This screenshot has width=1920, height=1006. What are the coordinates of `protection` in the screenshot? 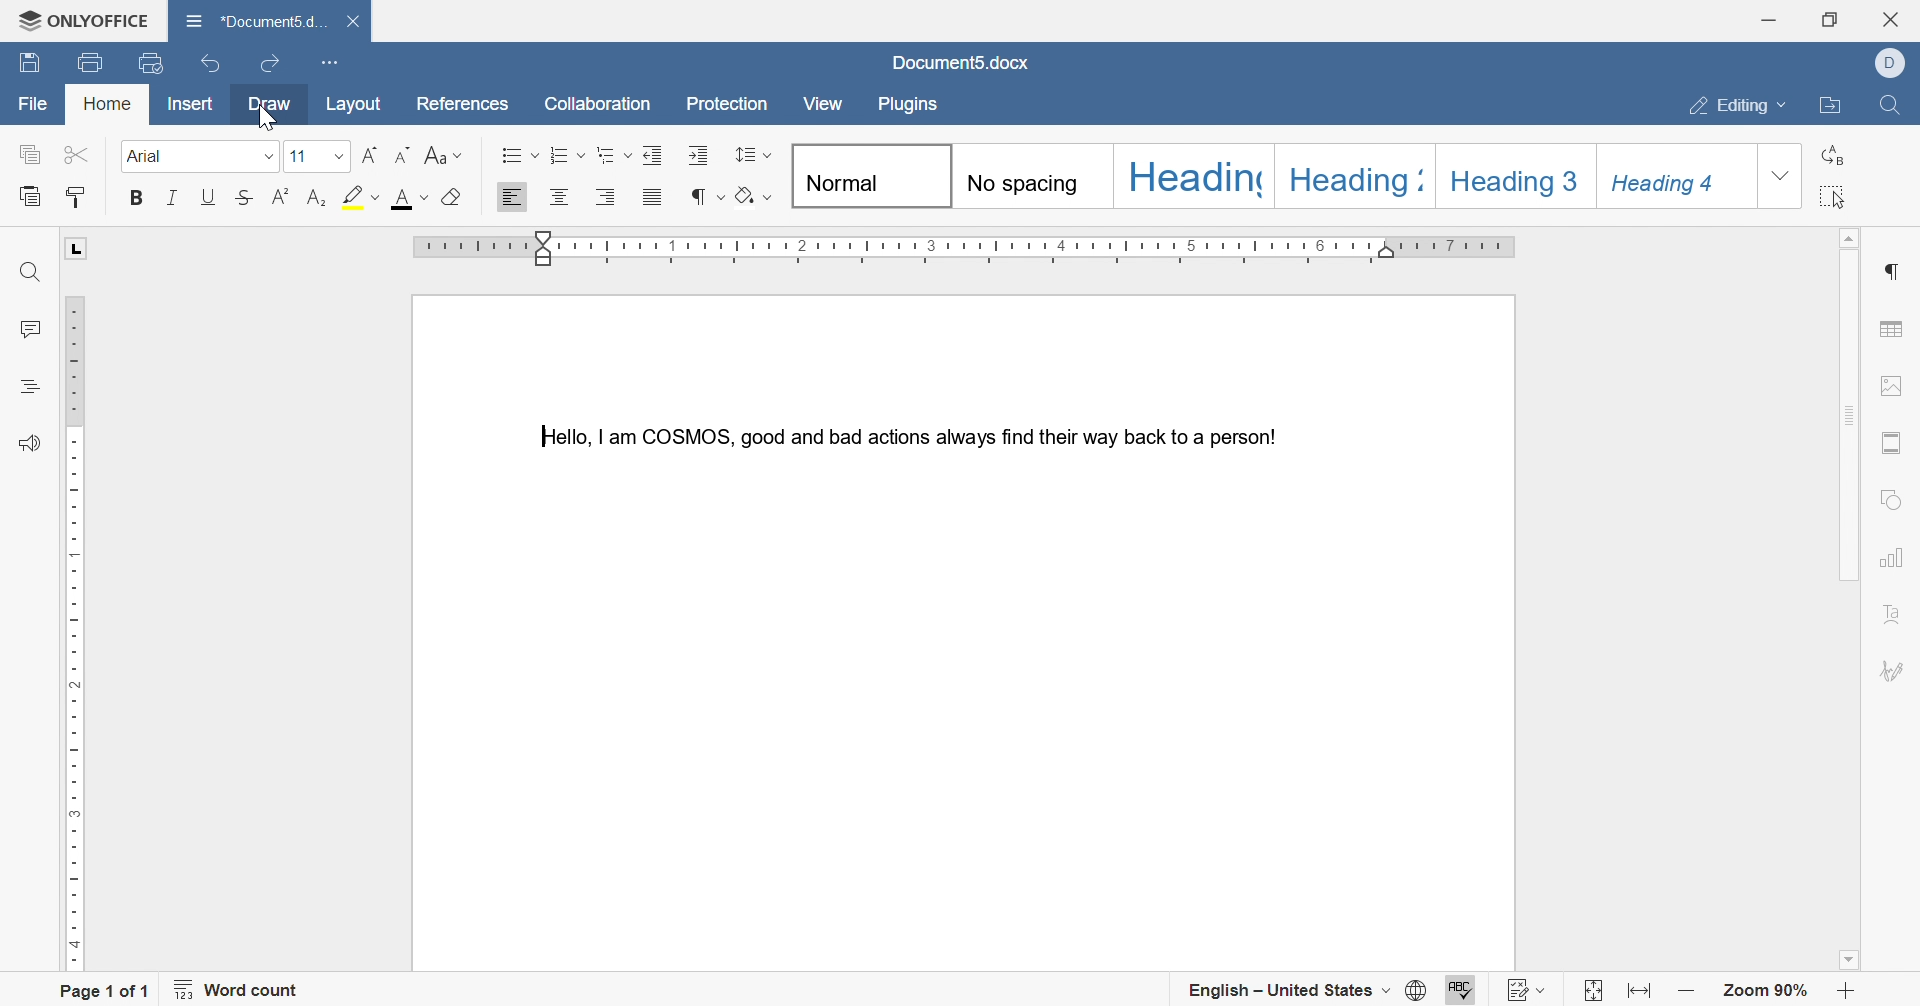 It's located at (732, 105).